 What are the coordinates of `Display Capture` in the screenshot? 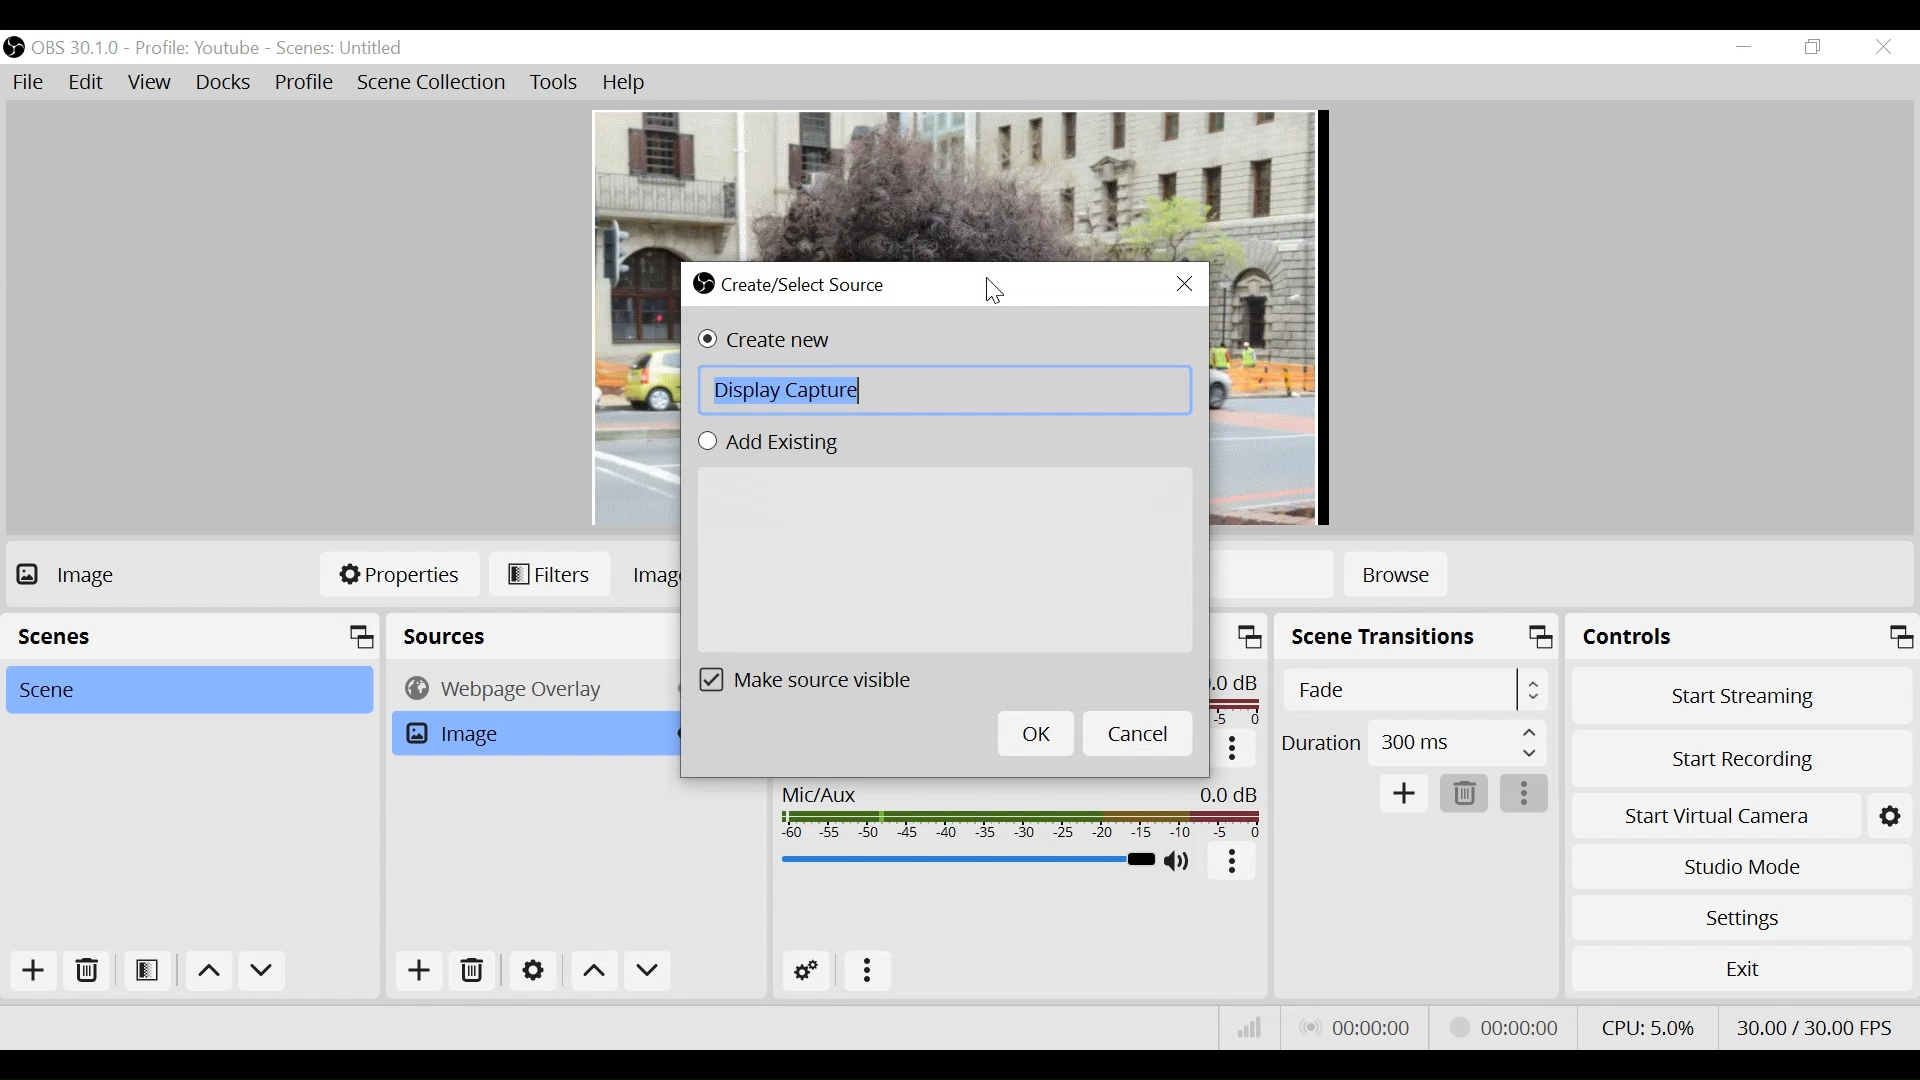 It's located at (944, 391).